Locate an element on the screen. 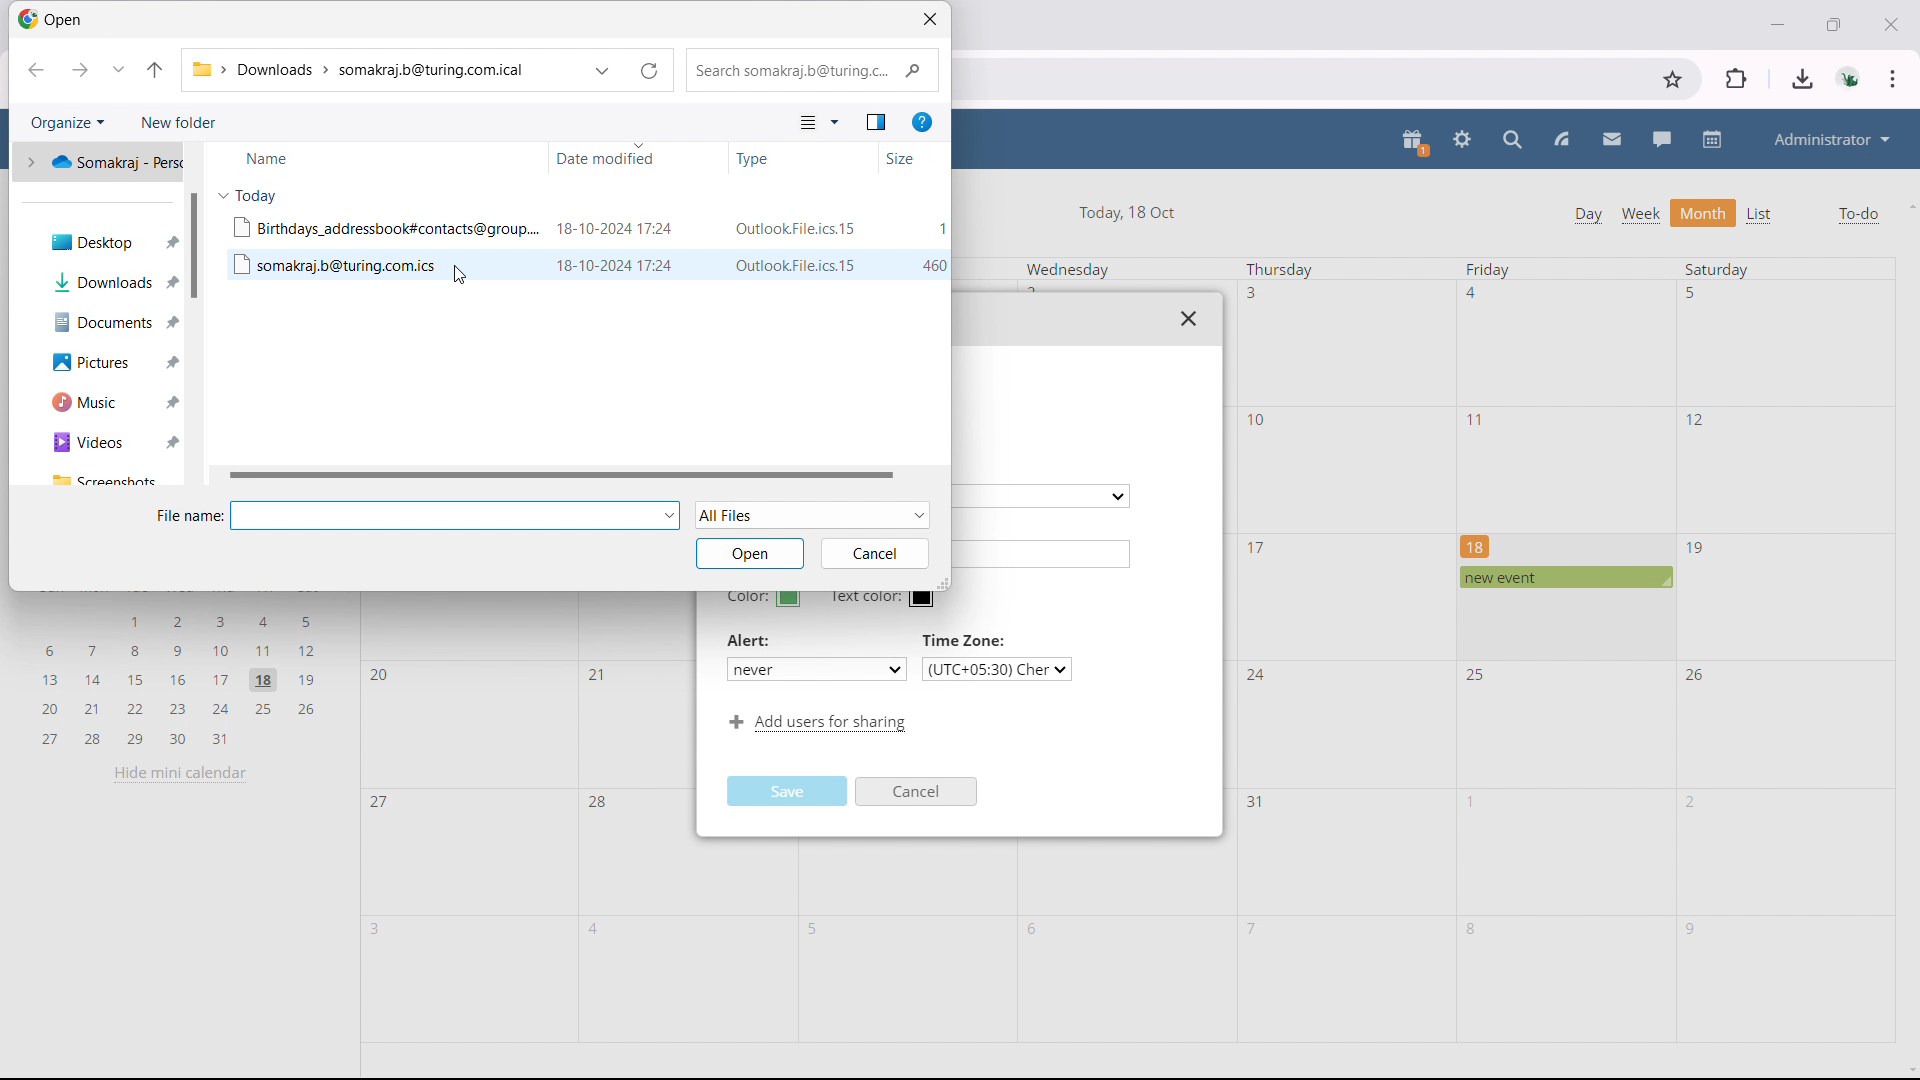 The height and width of the screenshot is (1080, 1920). minimize is located at coordinates (1775, 22).